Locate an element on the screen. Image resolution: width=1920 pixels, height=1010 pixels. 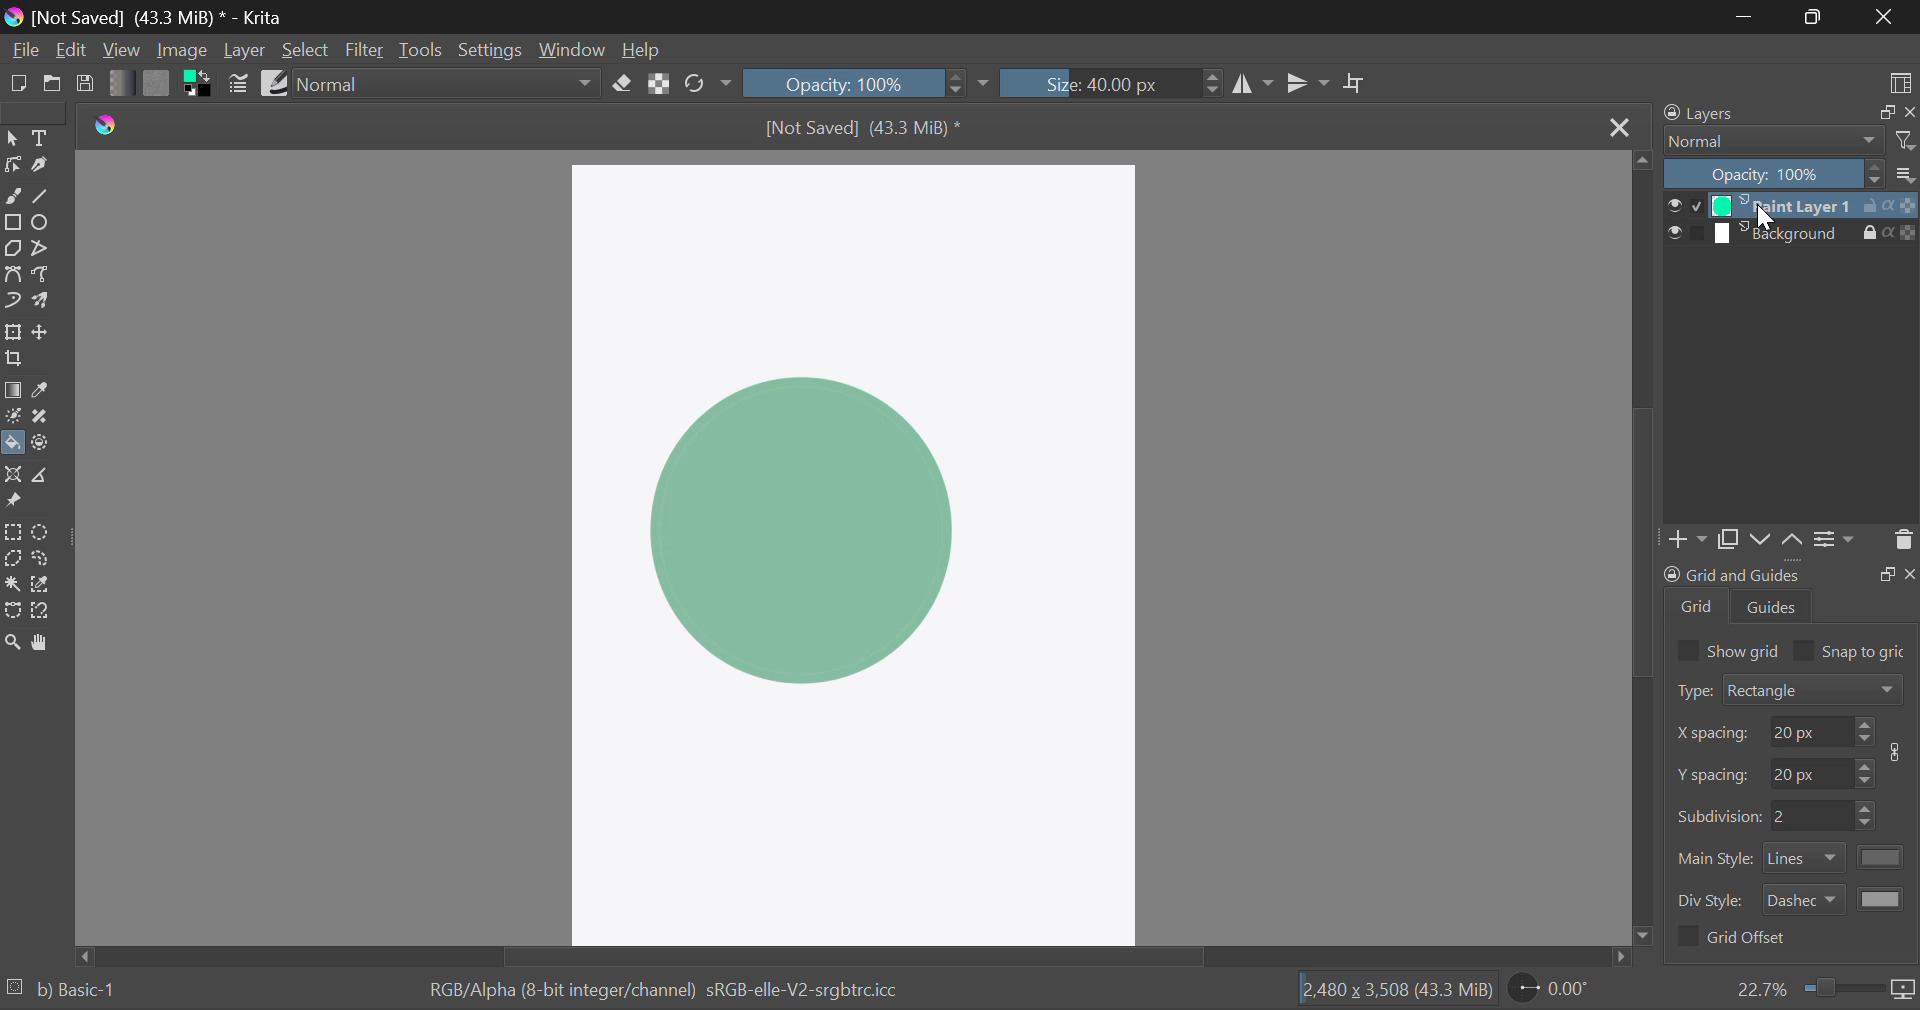
 is located at coordinates (86, 954).